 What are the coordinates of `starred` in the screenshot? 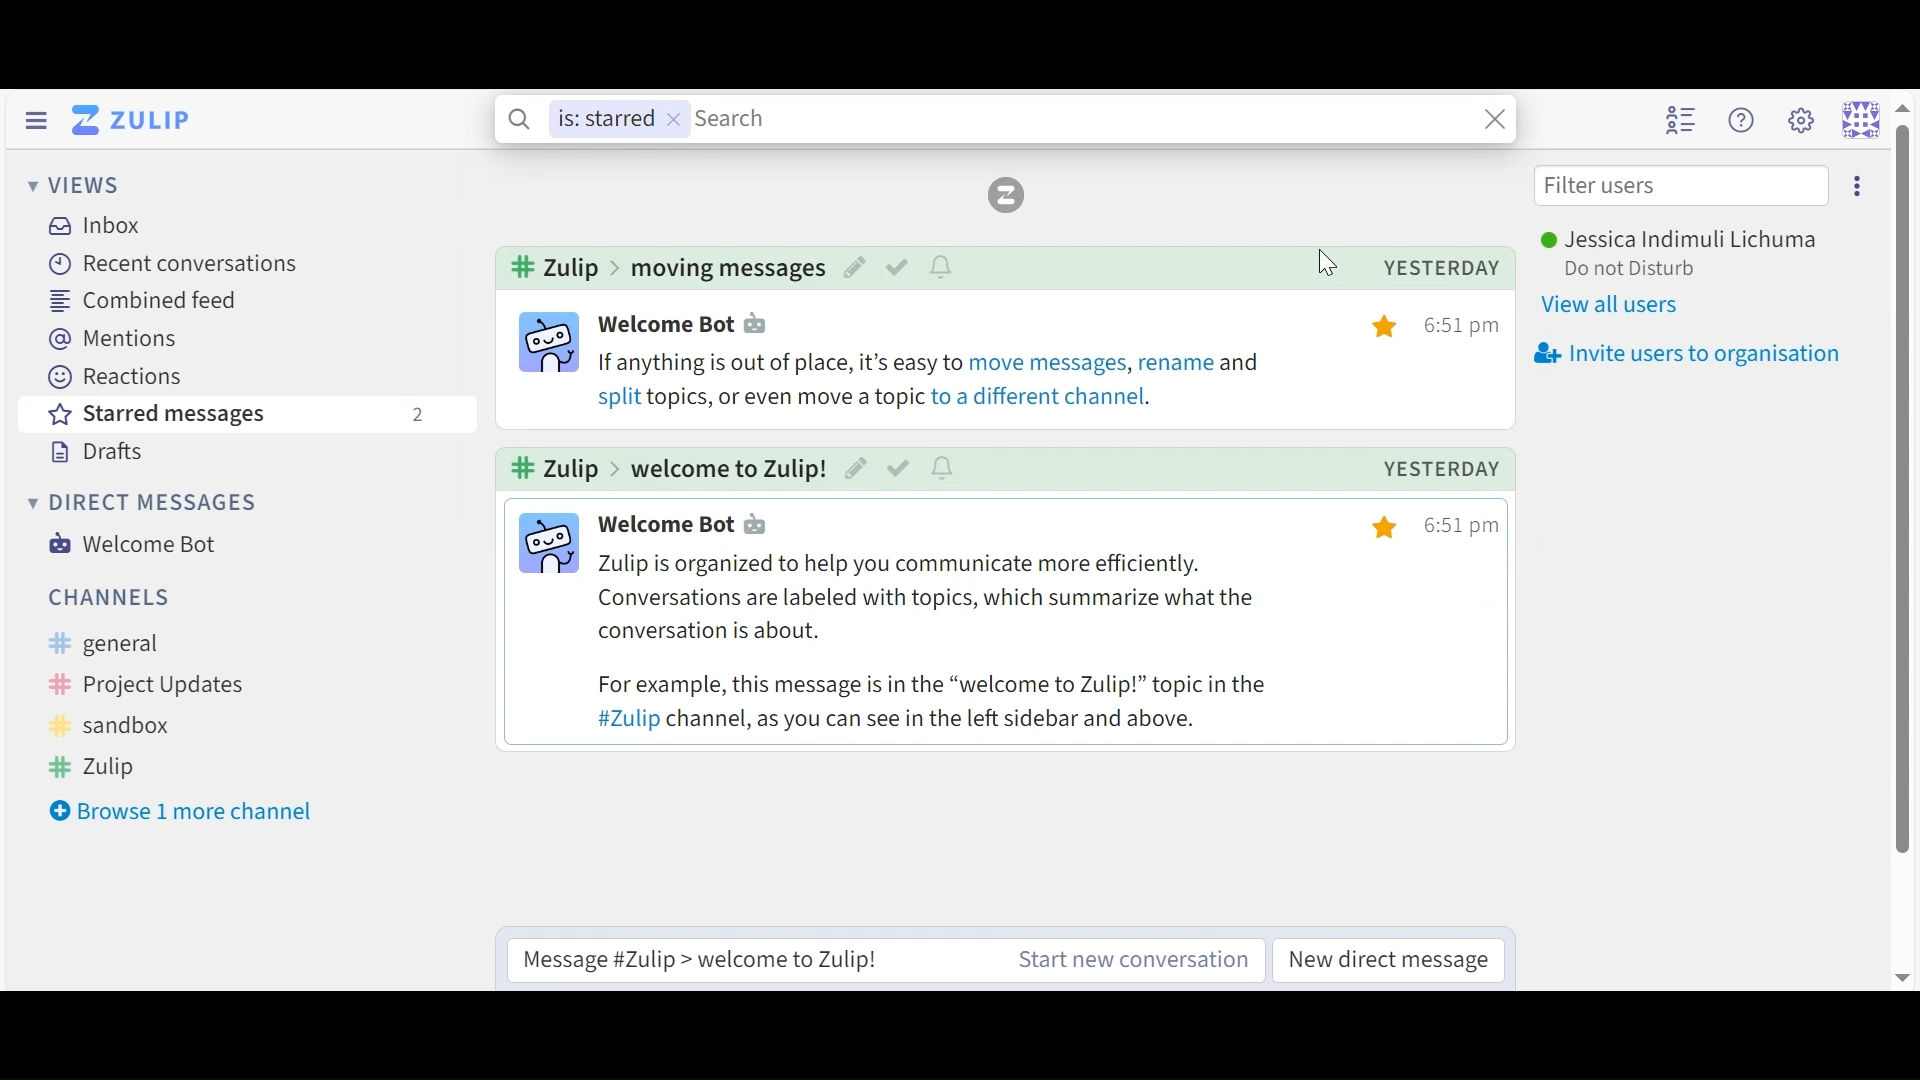 It's located at (1386, 325).